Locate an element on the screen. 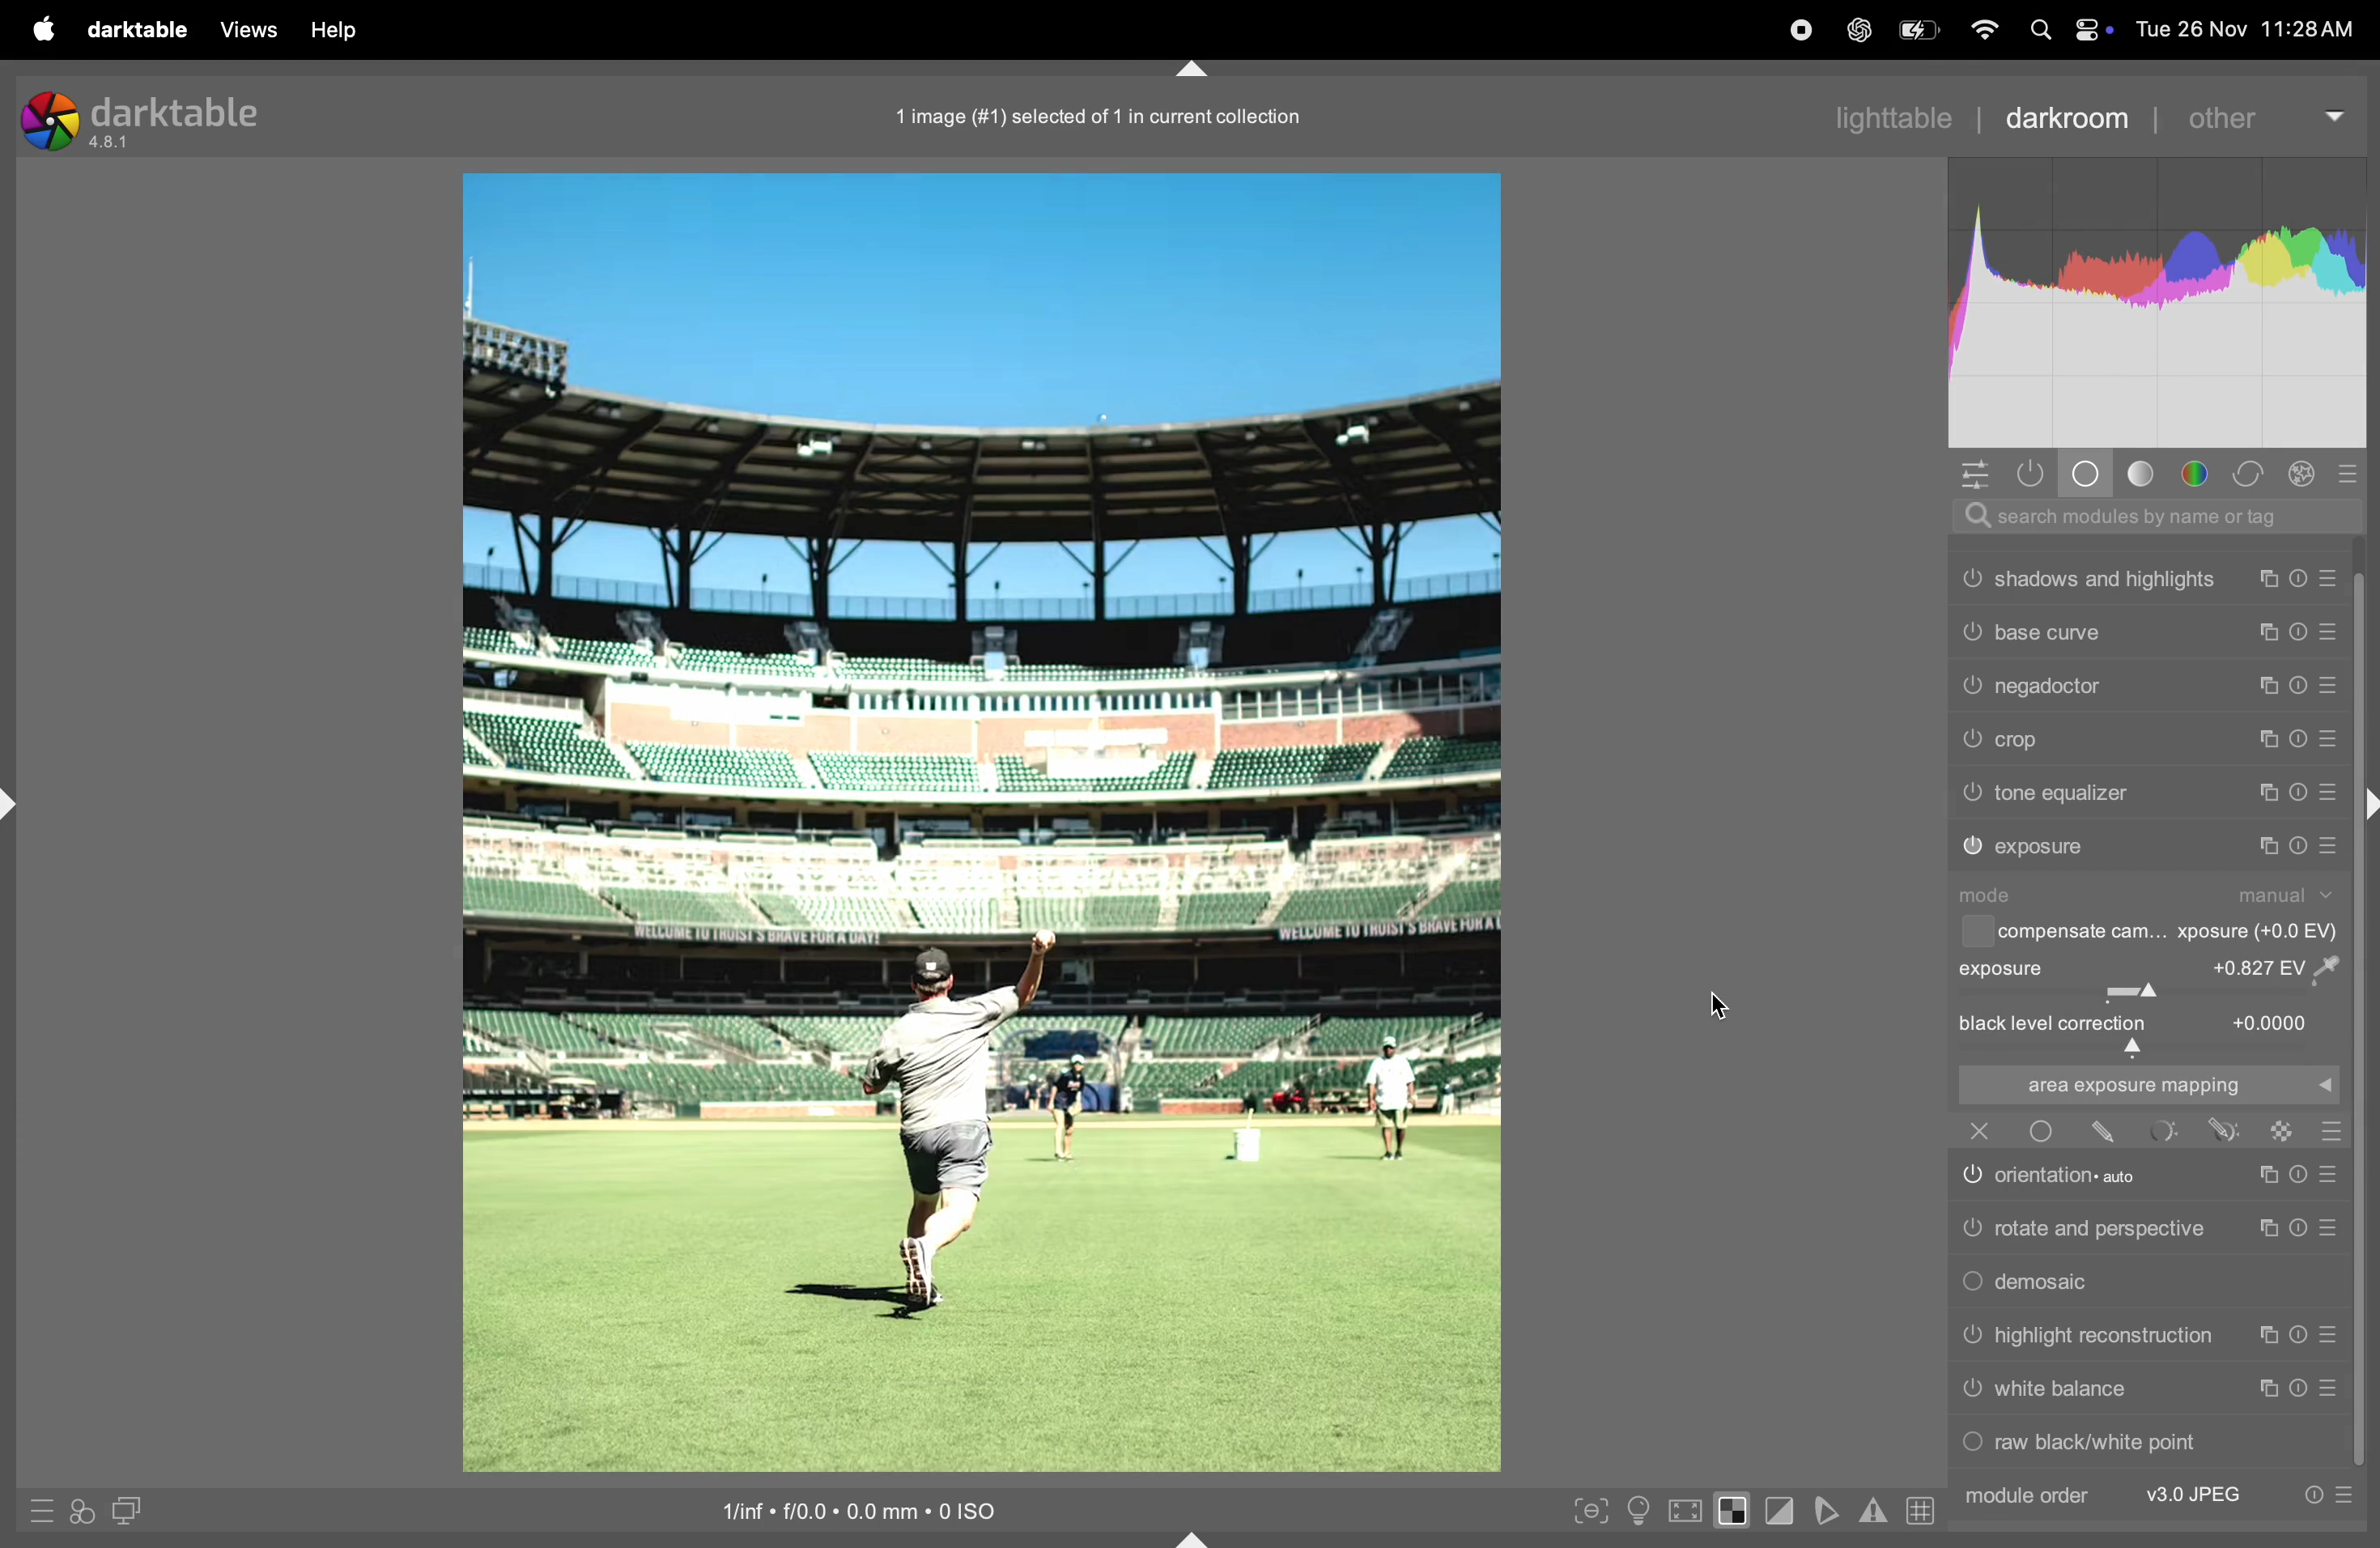  Switch on or off is located at coordinates (1971, 1445).